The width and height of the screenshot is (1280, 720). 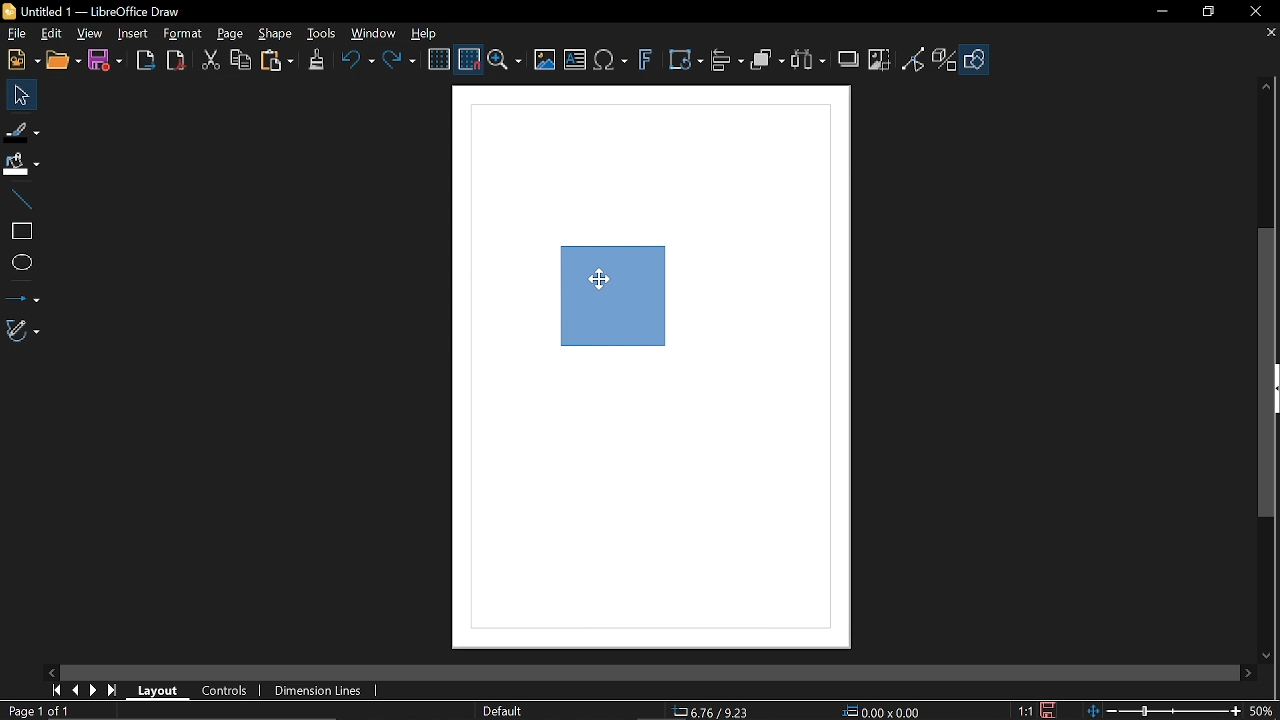 I want to click on Insert image, so click(x=546, y=60).